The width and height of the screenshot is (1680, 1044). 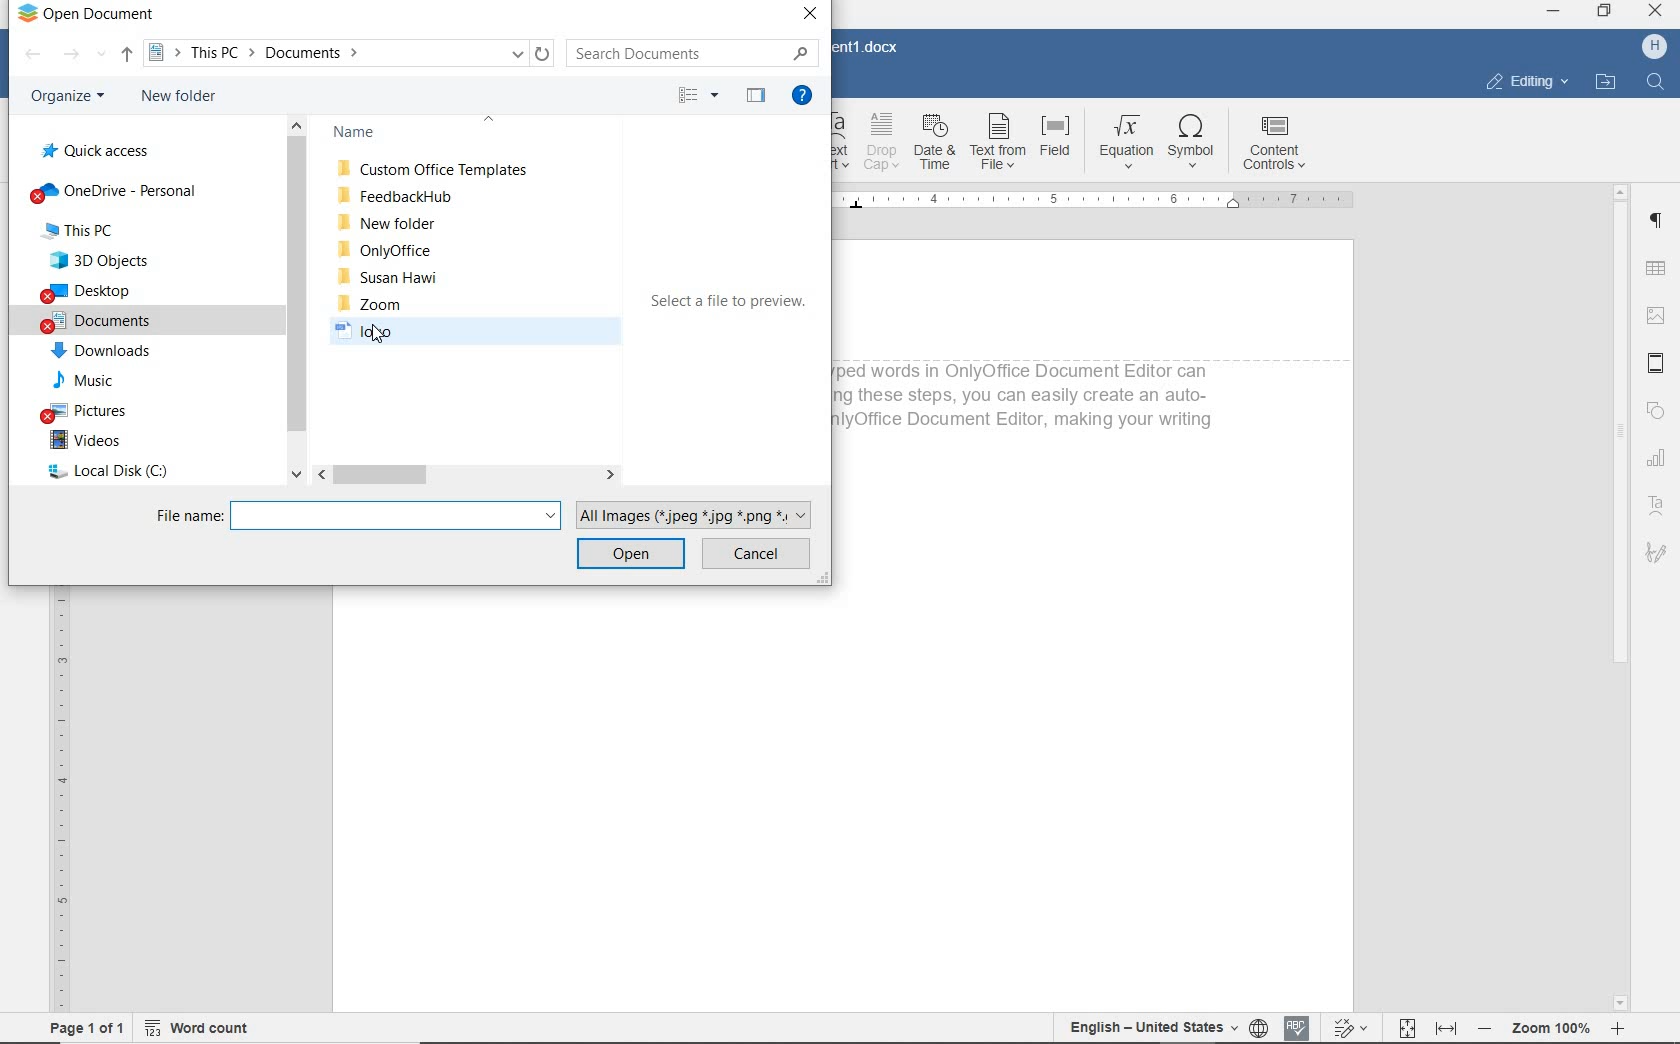 What do you see at coordinates (386, 223) in the screenshot?
I see `New folder` at bounding box center [386, 223].